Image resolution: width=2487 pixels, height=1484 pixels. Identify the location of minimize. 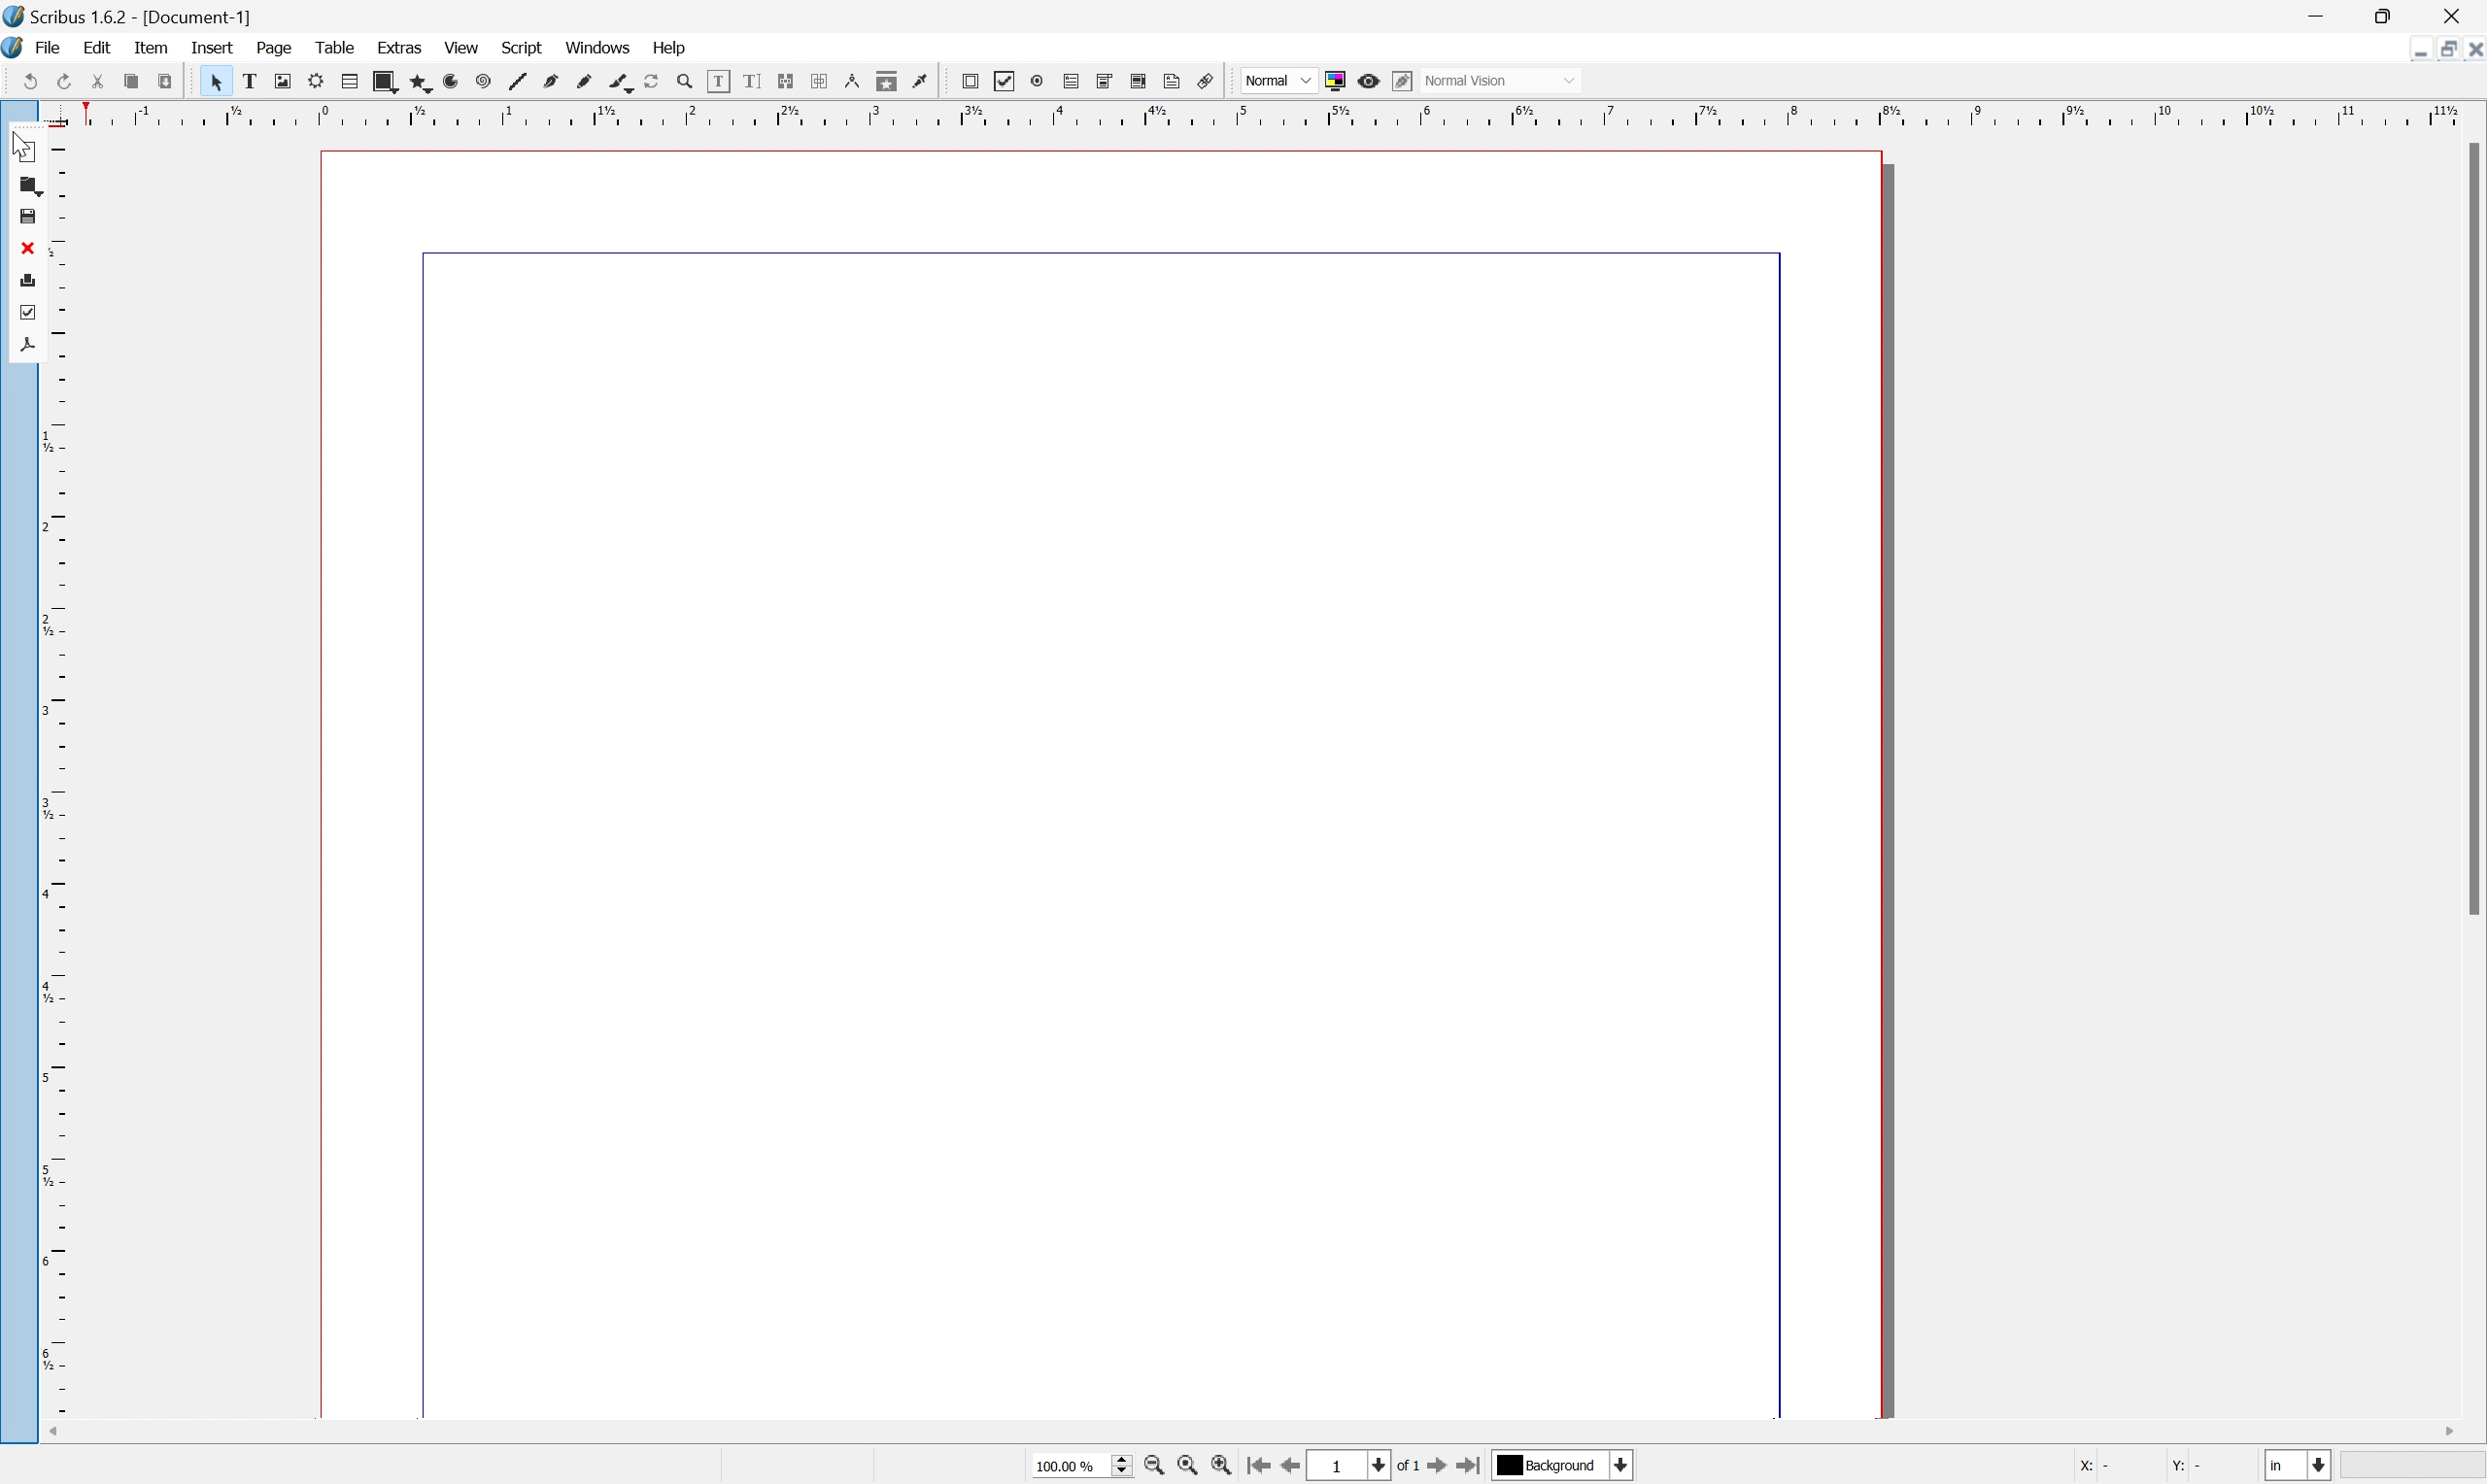
(2420, 50).